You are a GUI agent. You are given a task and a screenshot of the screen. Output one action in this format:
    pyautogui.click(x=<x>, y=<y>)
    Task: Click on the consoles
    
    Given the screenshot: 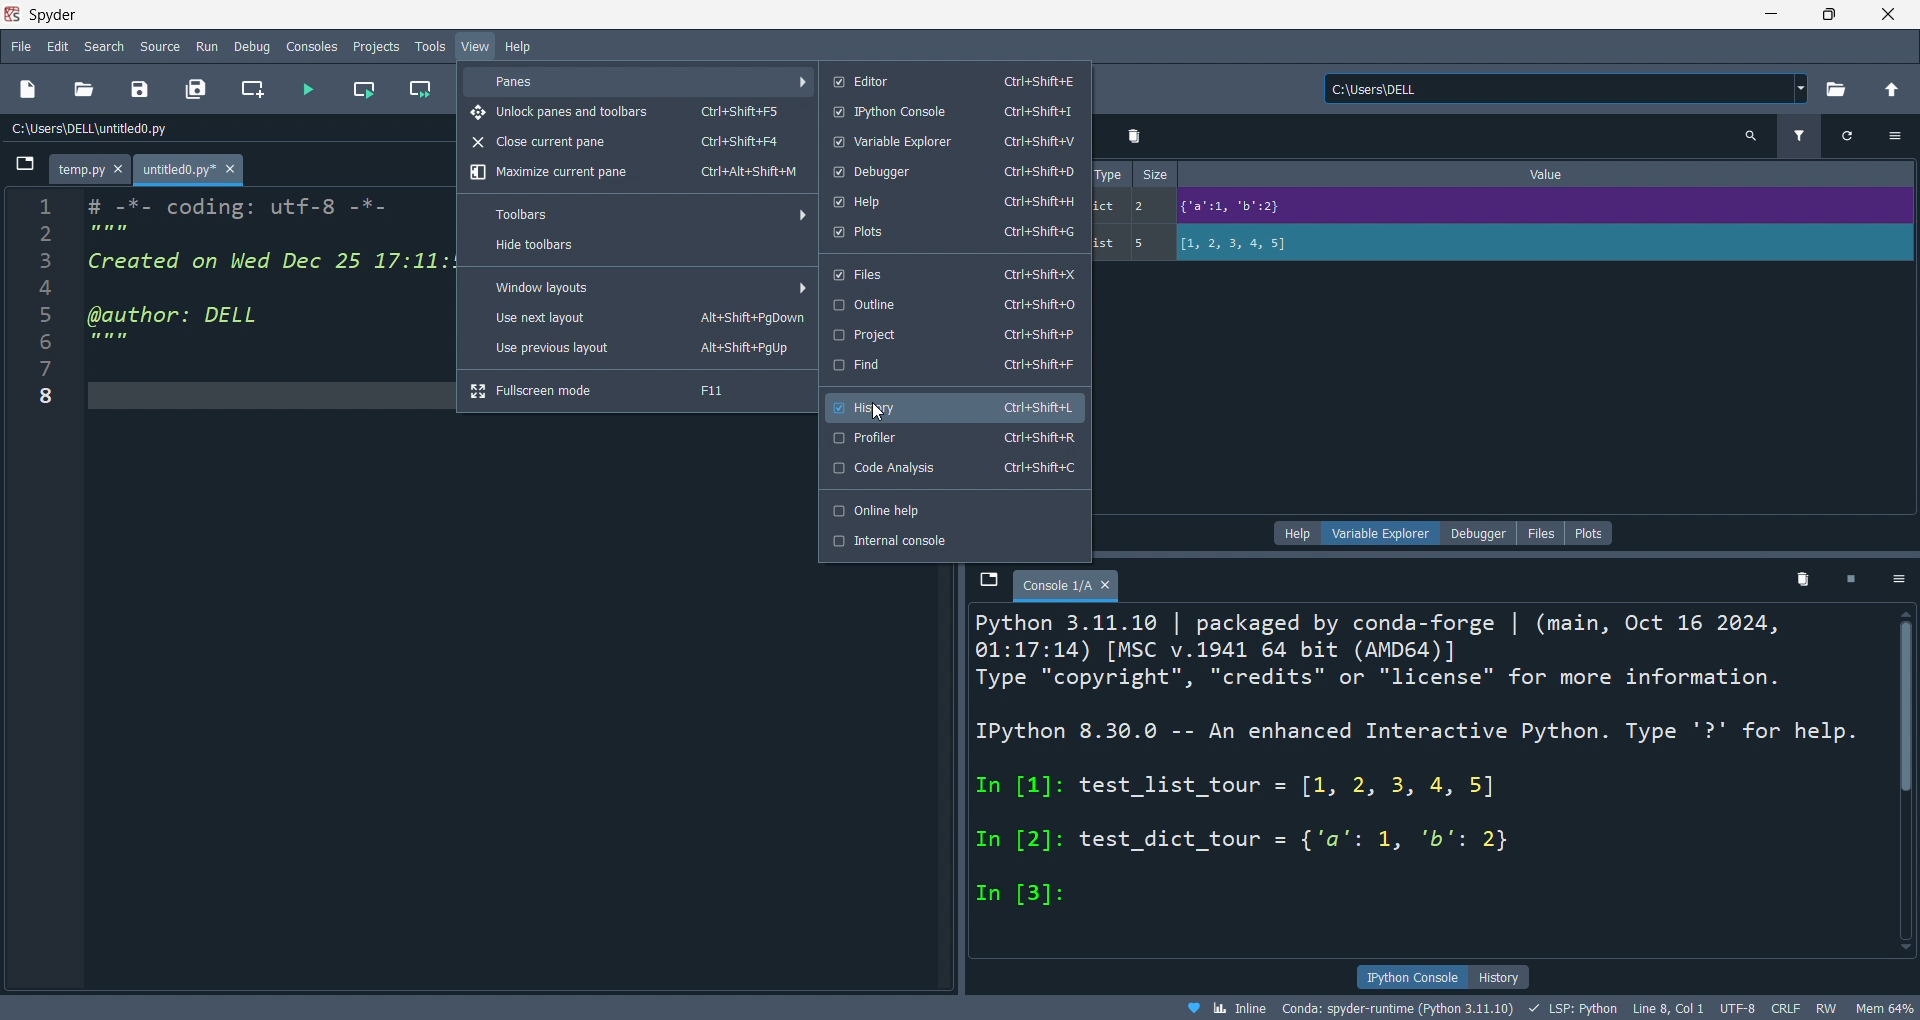 What is the action you would take?
    pyautogui.click(x=315, y=45)
    